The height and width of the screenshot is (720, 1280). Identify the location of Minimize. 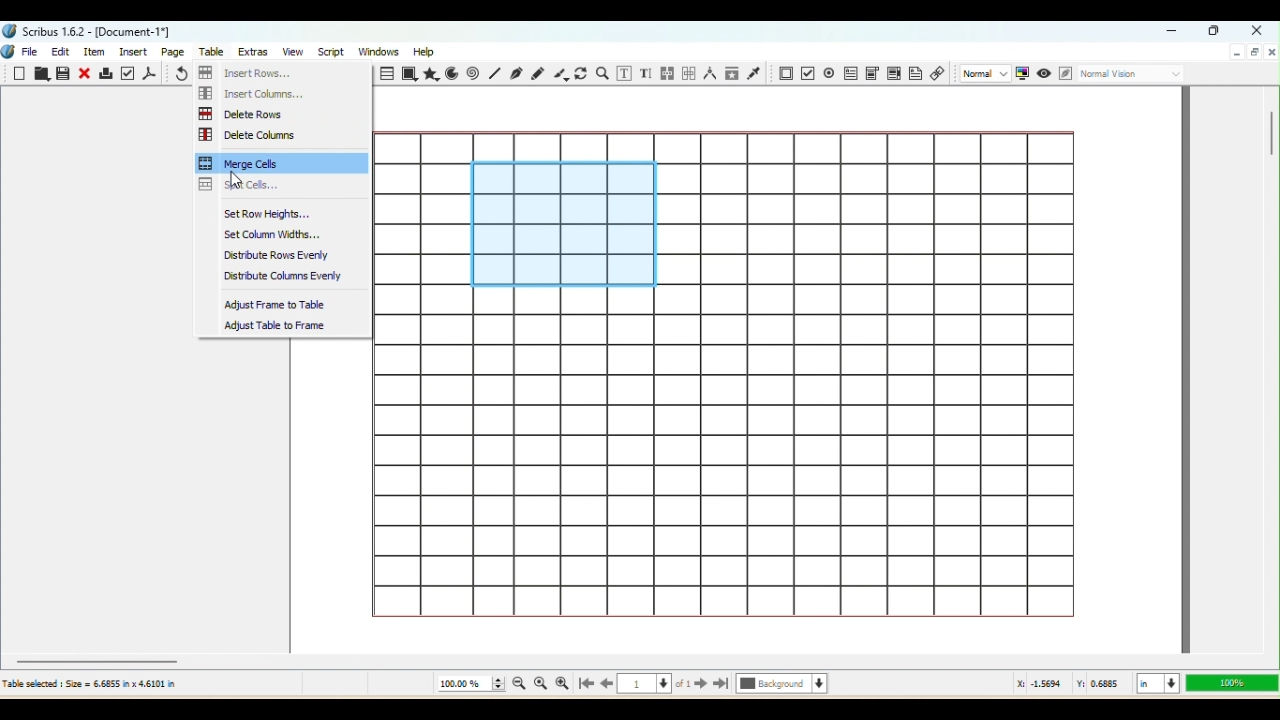
(1175, 32).